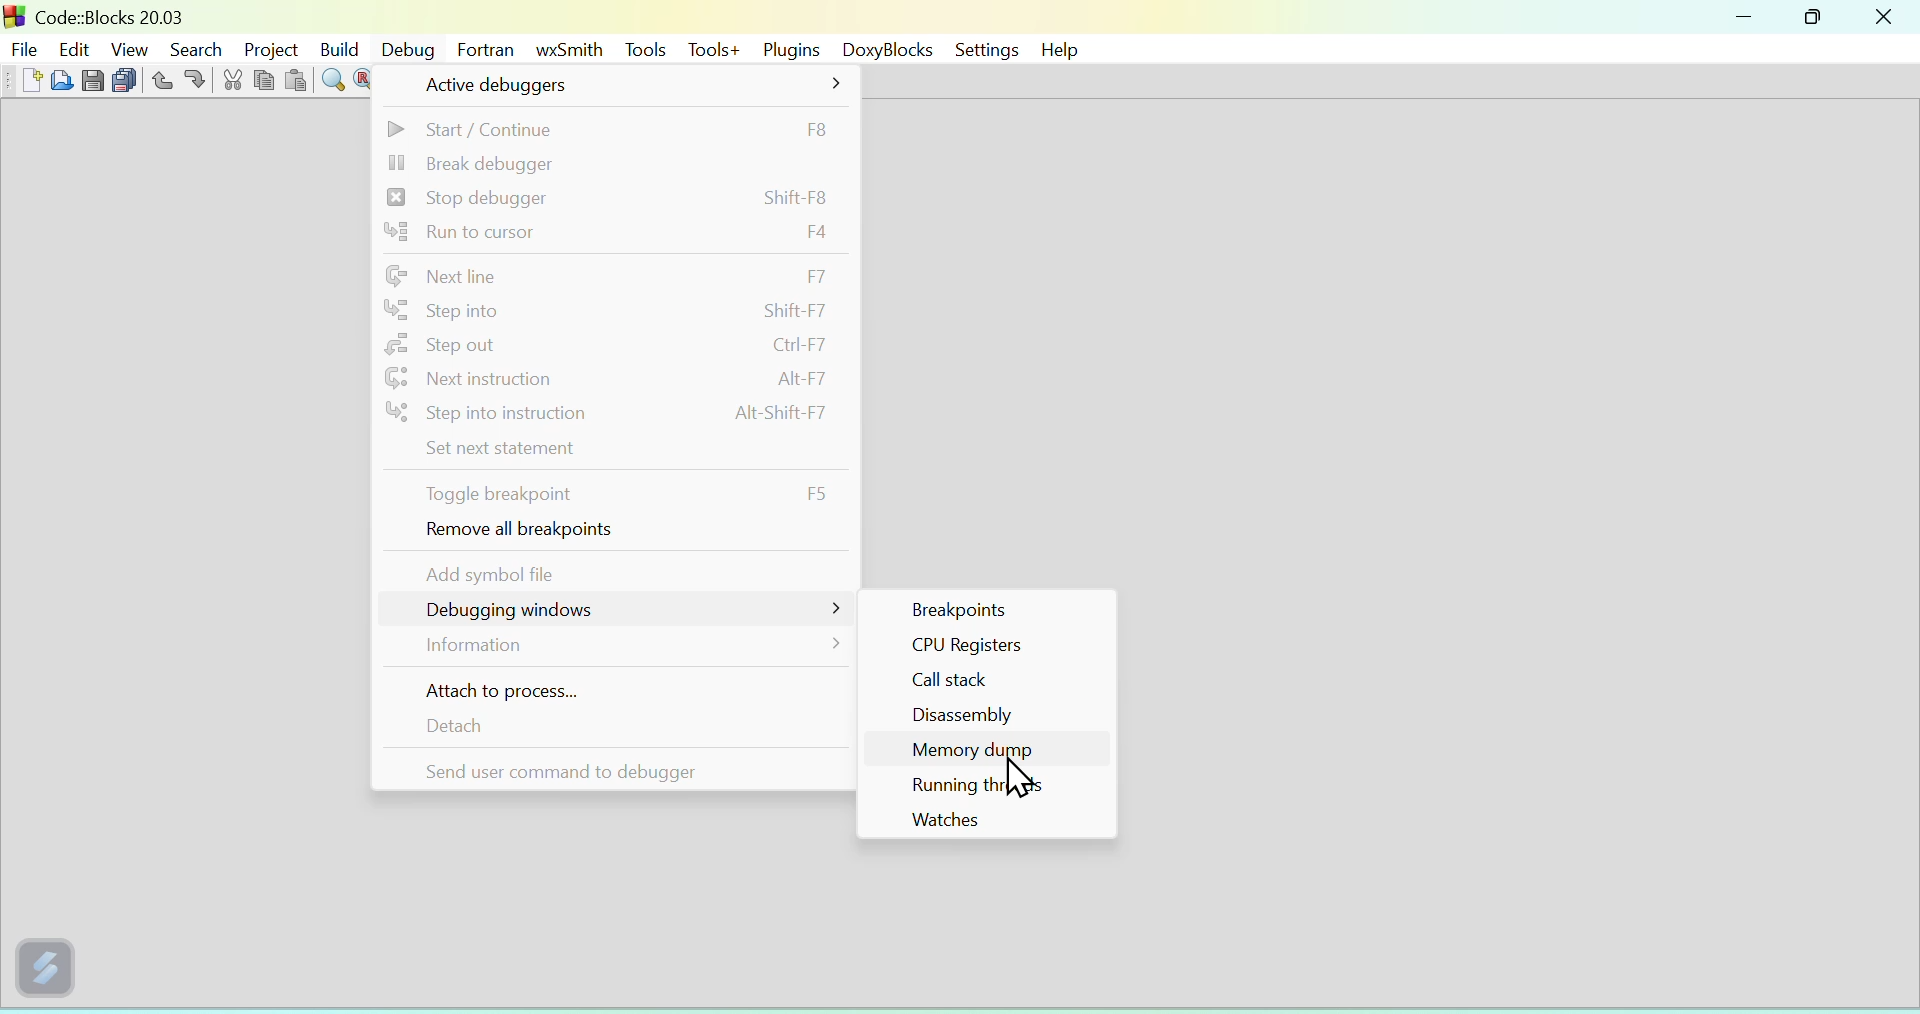  Describe the element at coordinates (612, 311) in the screenshot. I see `step into` at that location.